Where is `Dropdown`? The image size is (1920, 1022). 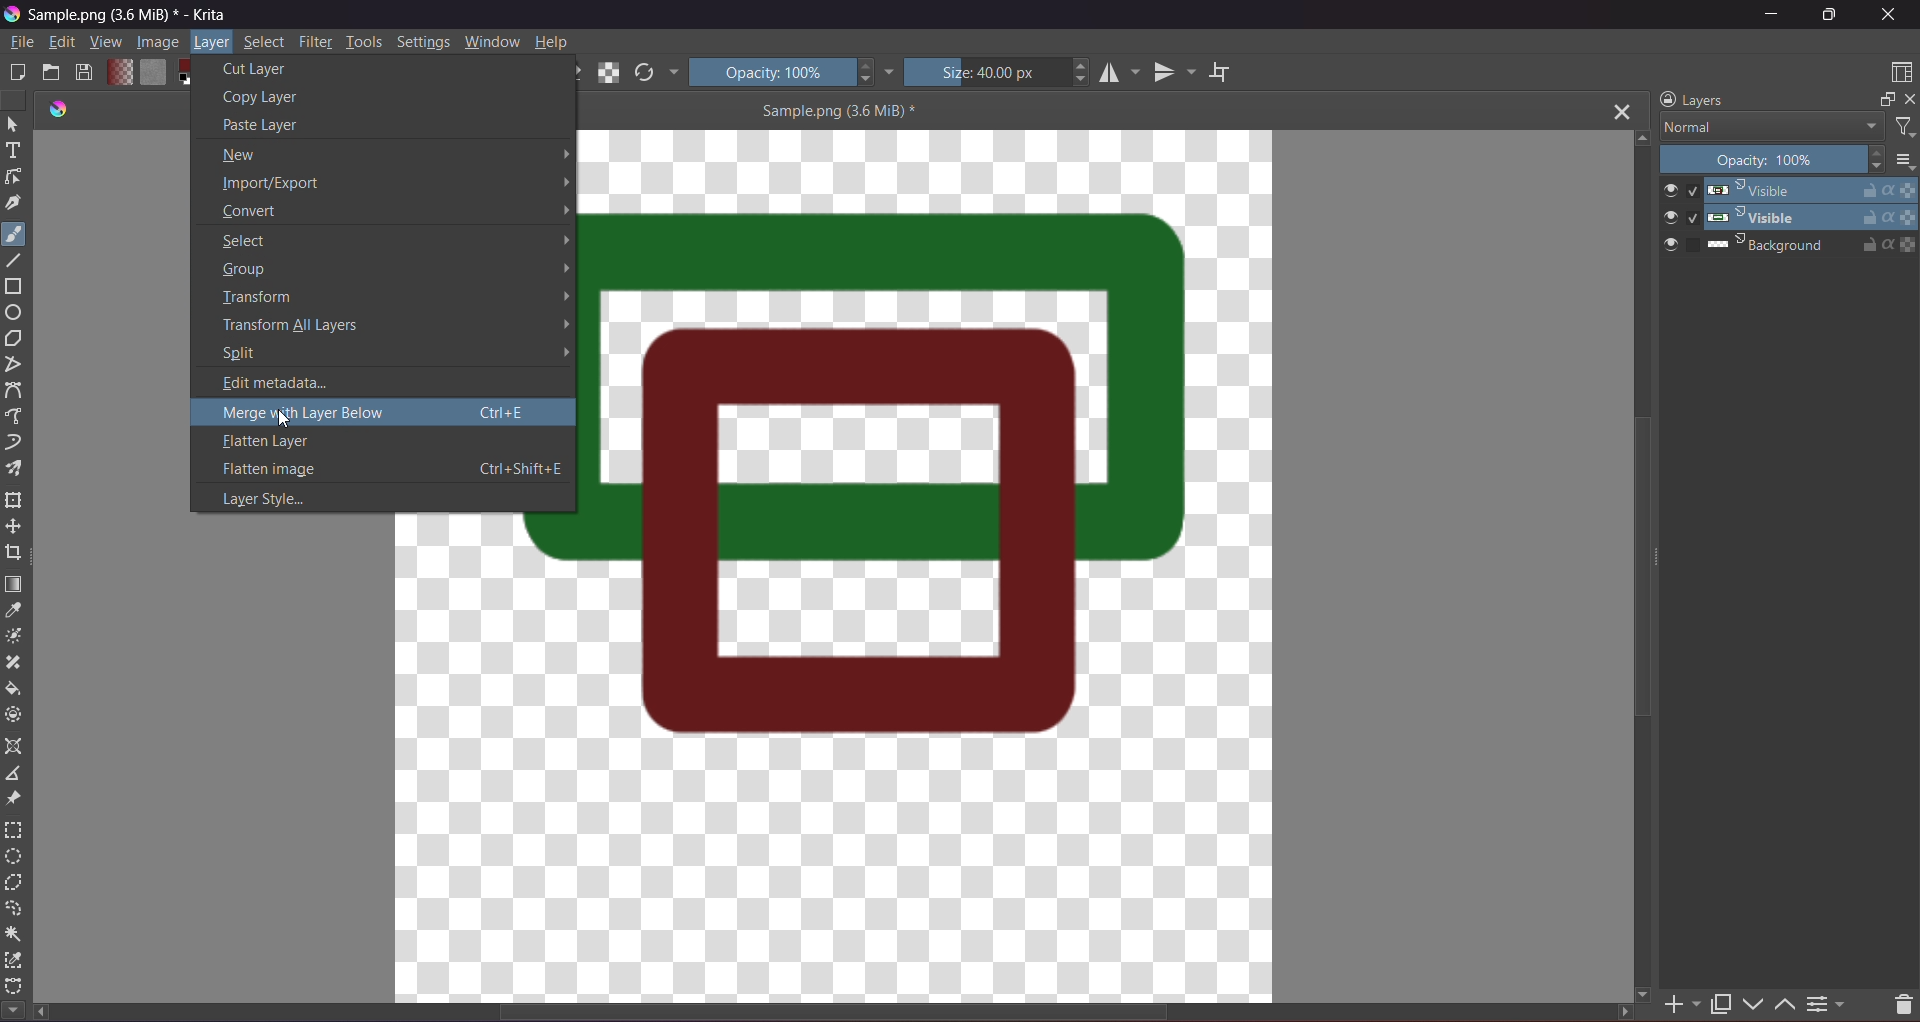
Dropdown is located at coordinates (673, 73).